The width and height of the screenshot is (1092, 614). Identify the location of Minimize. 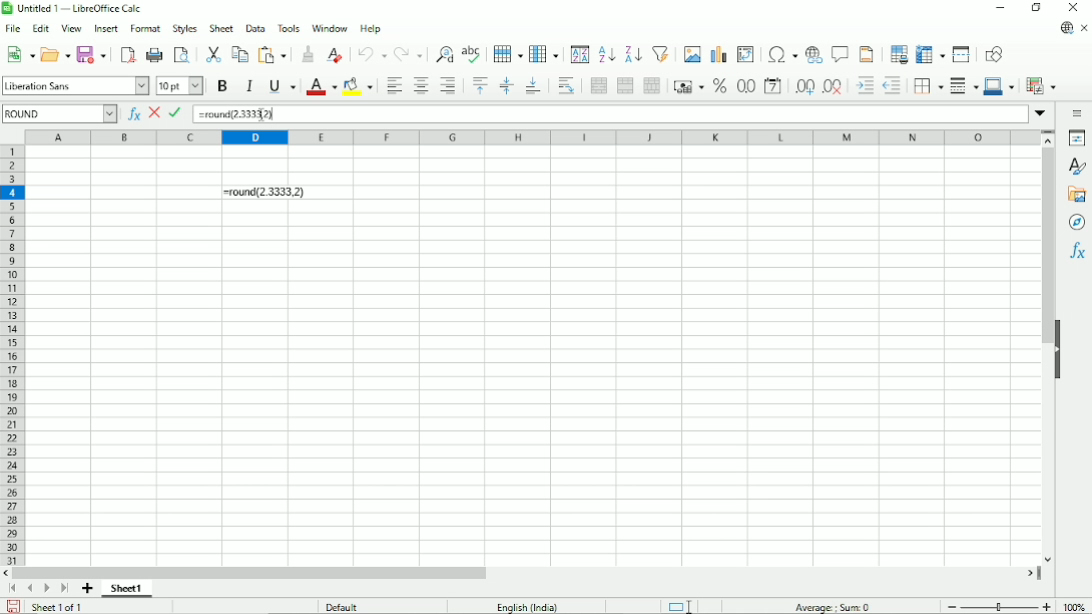
(1001, 8).